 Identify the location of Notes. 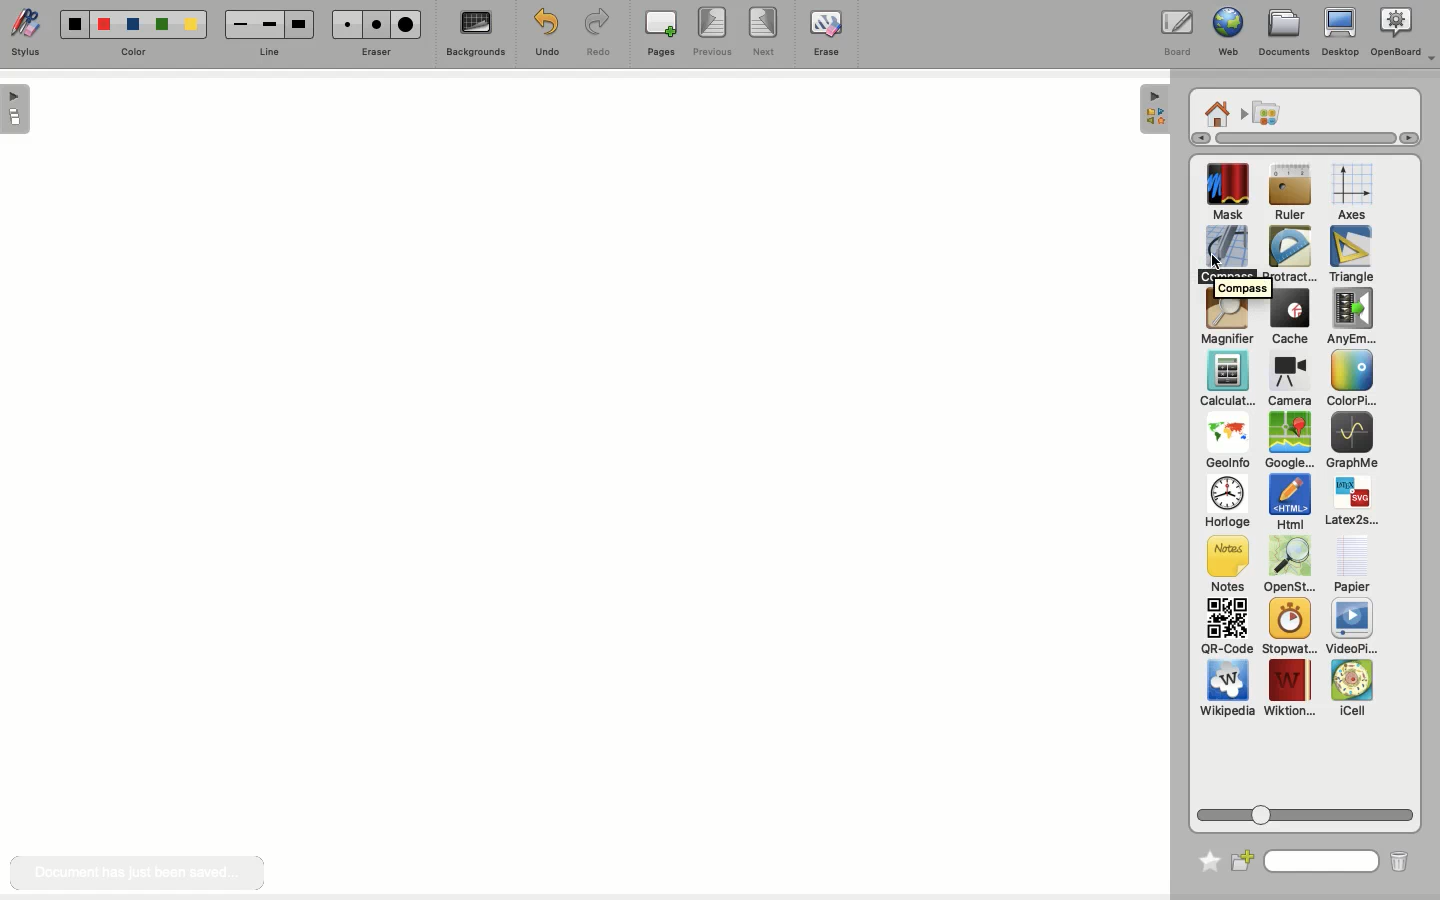
(1224, 565).